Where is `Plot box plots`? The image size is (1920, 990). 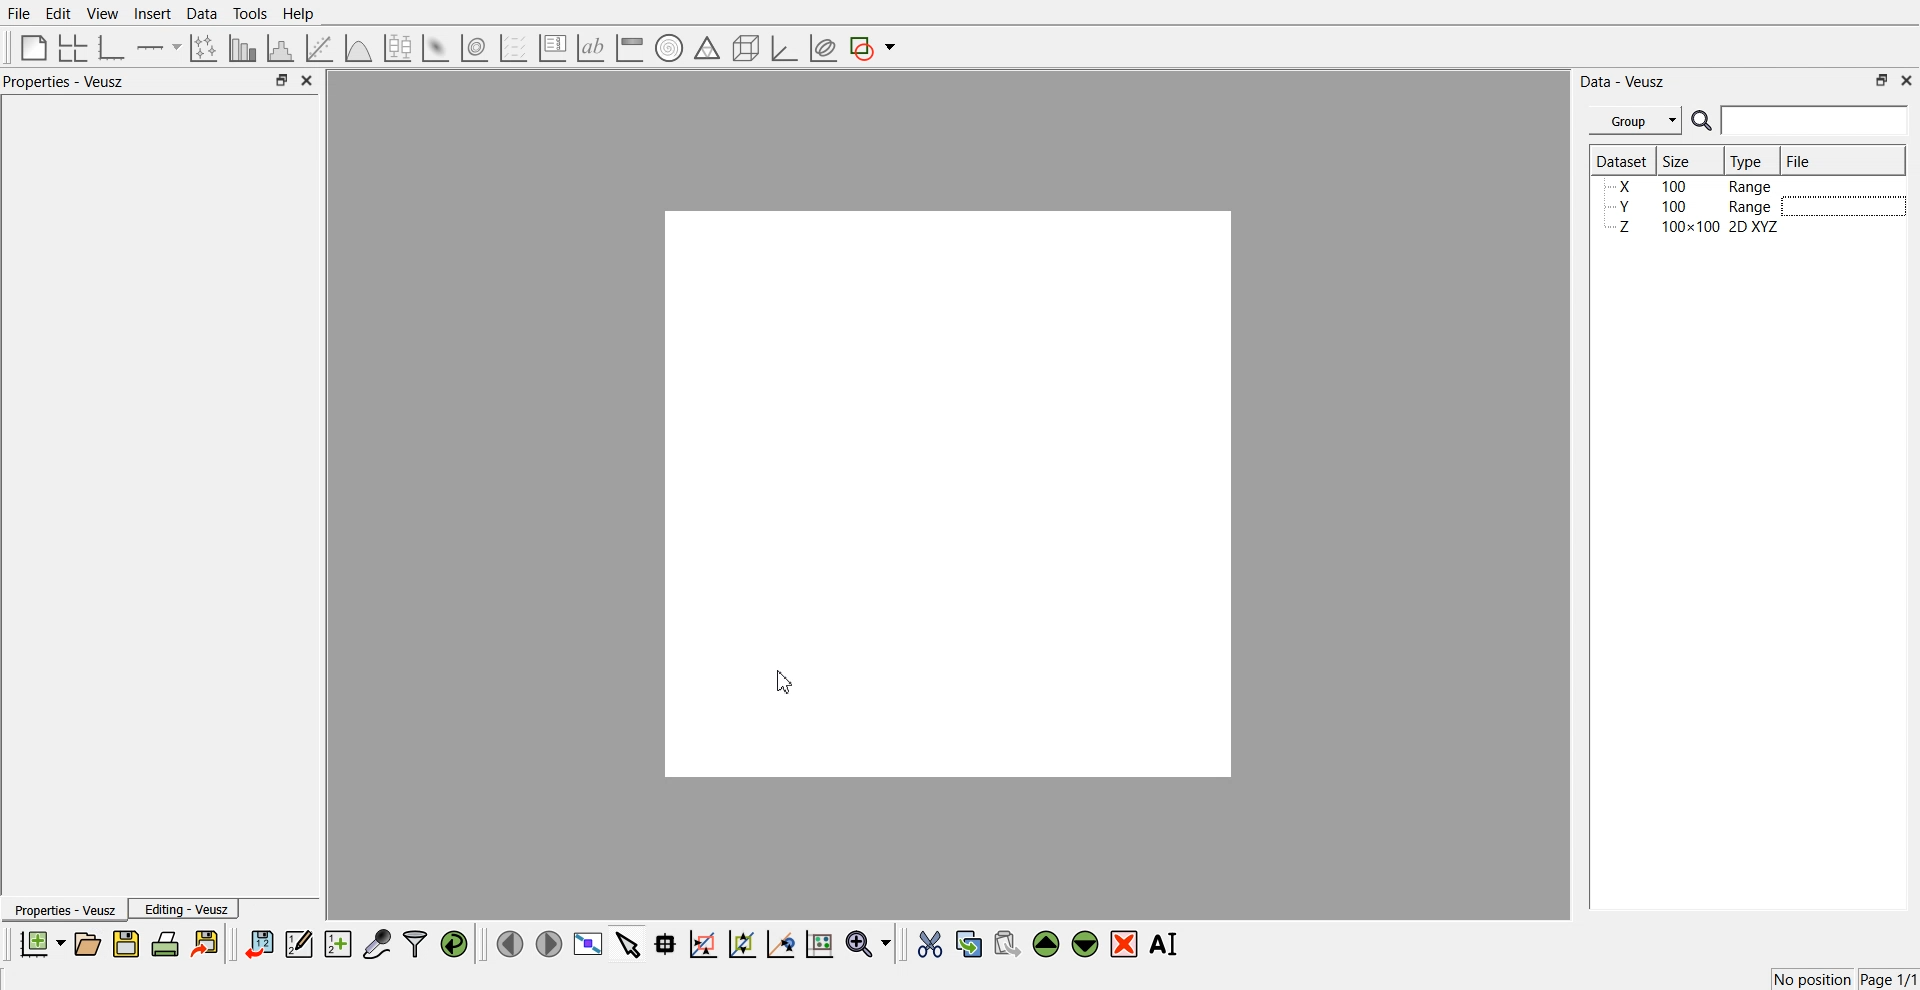
Plot box plots is located at coordinates (398, 48).